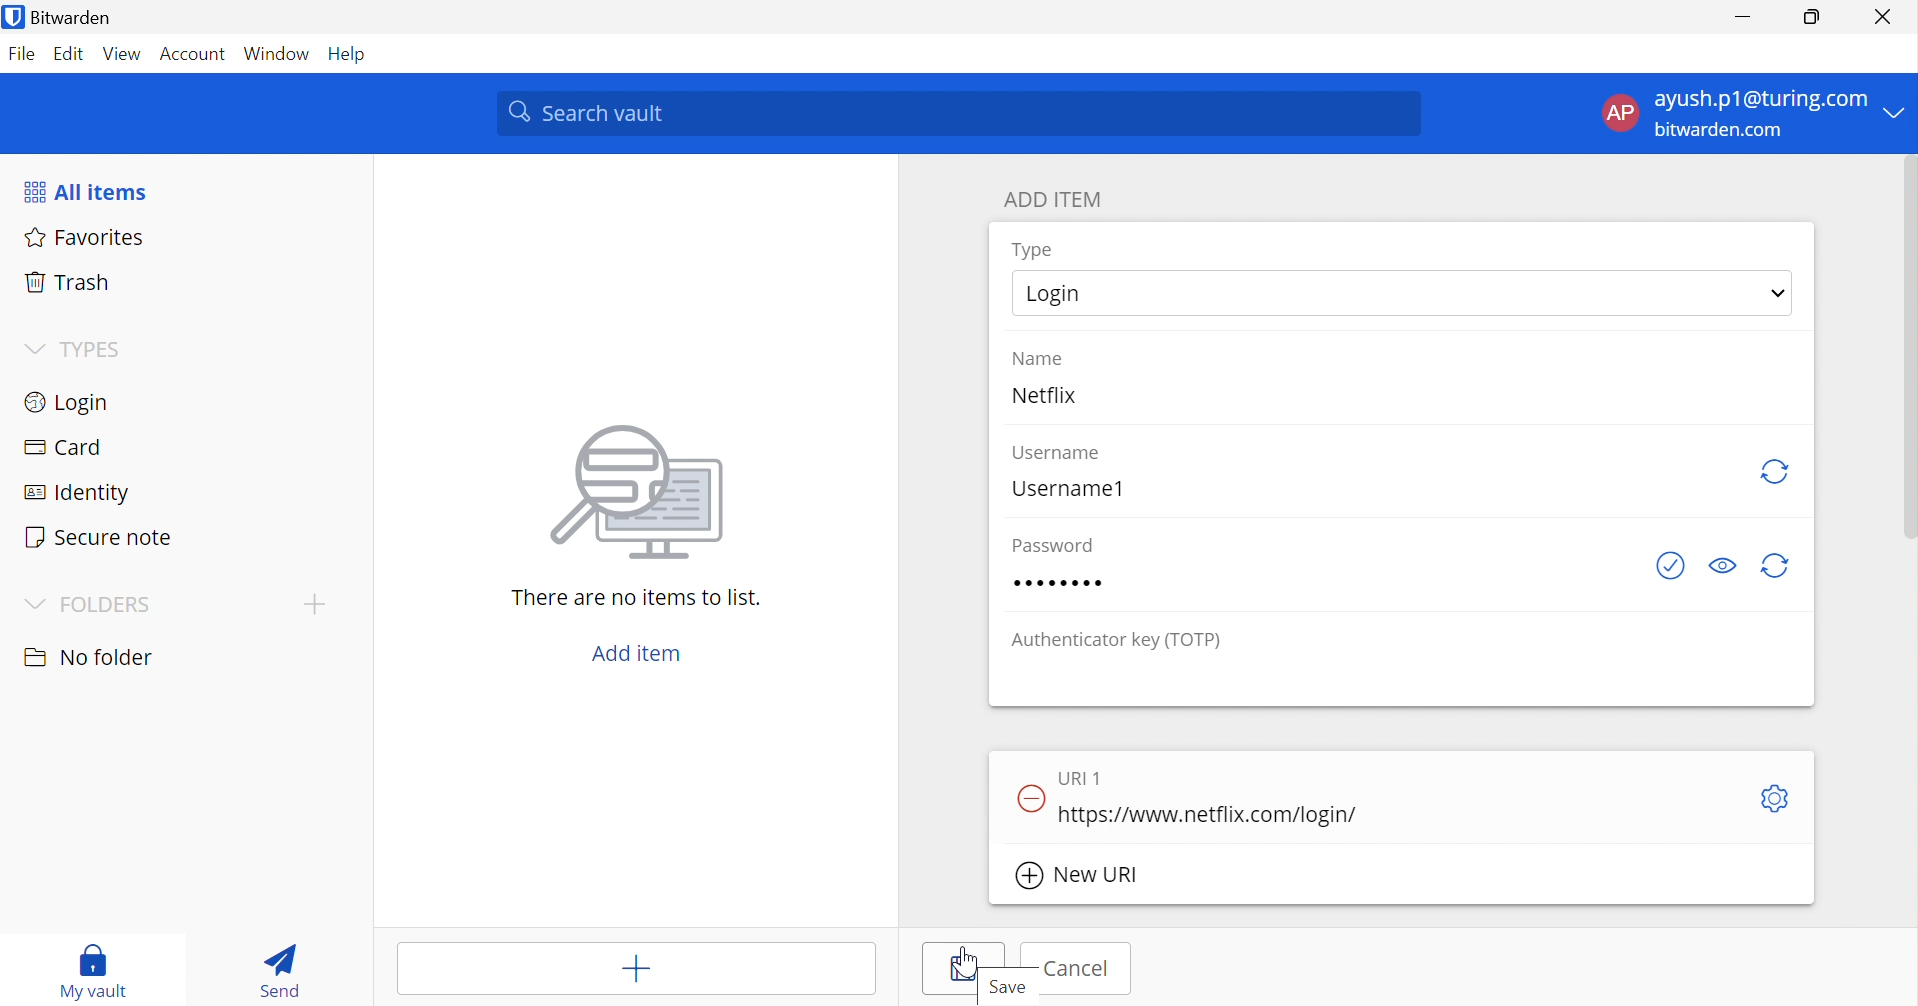  What do you see at coordinates (965, 961) in the screenshot?
I see `Cursor` at bounding box center [965, 961].